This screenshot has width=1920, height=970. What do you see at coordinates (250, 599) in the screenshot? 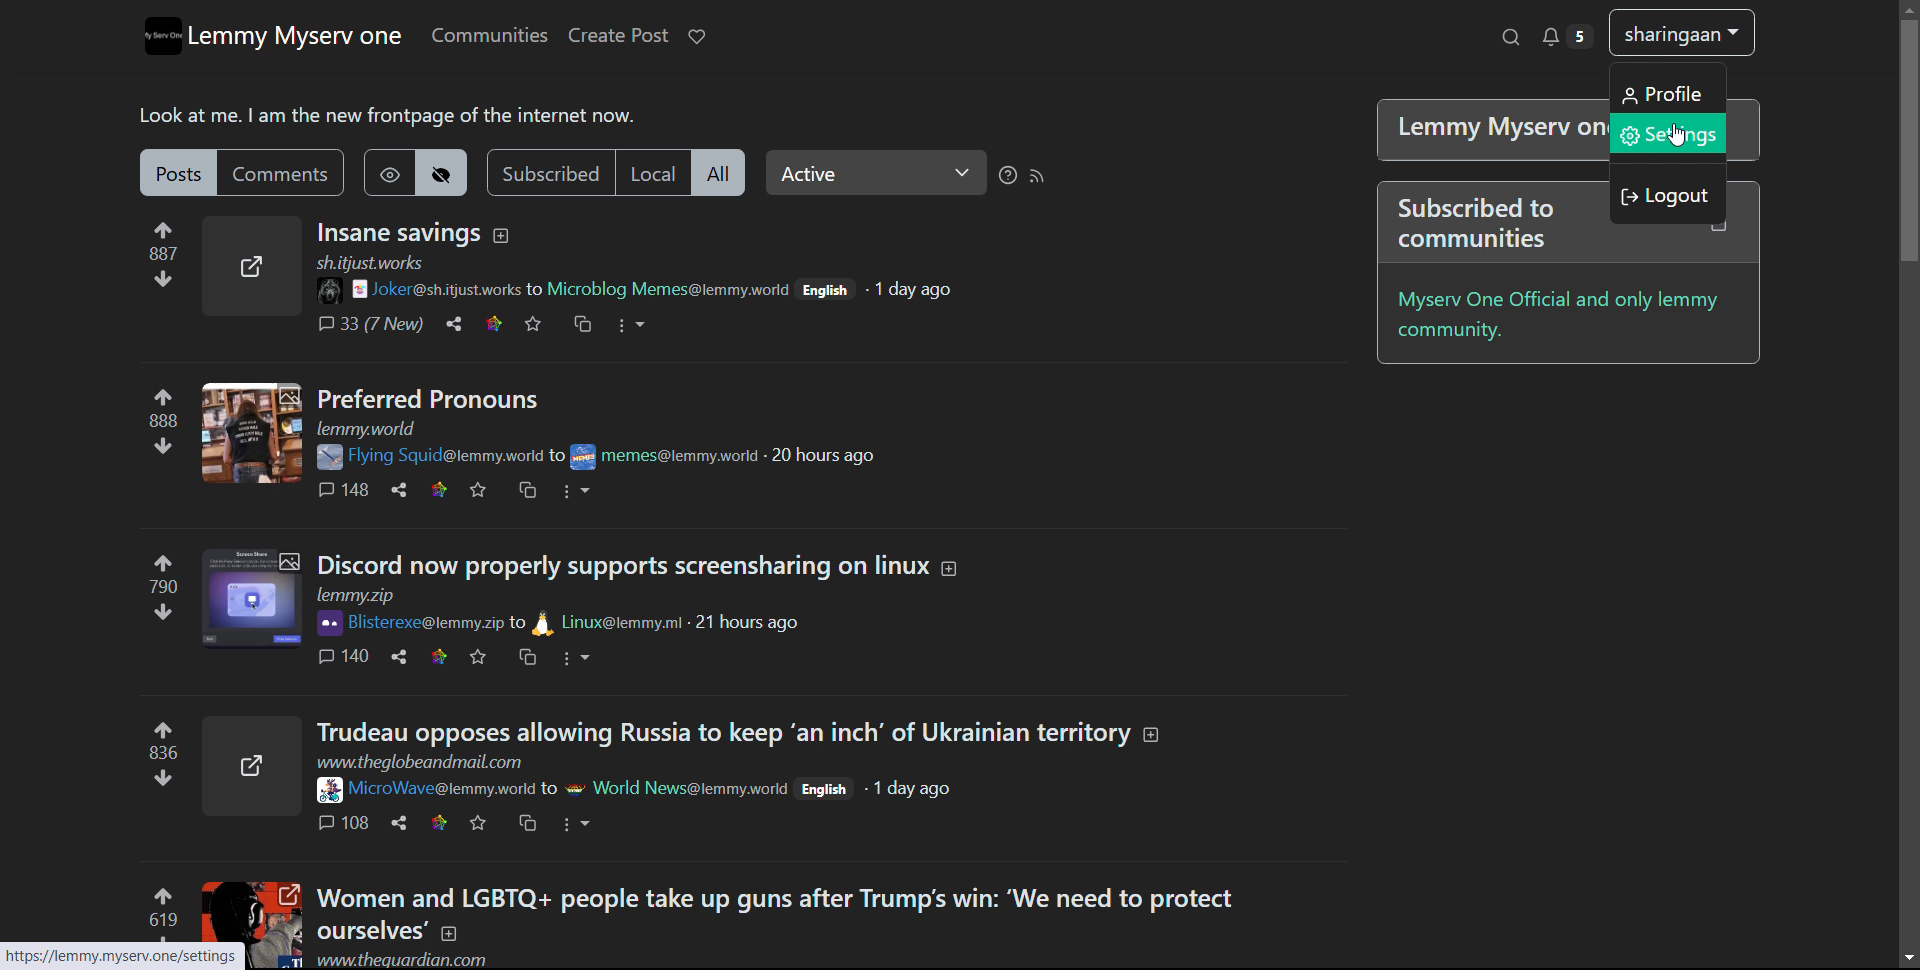
I see `expand here` at bounding box center [250, 599].